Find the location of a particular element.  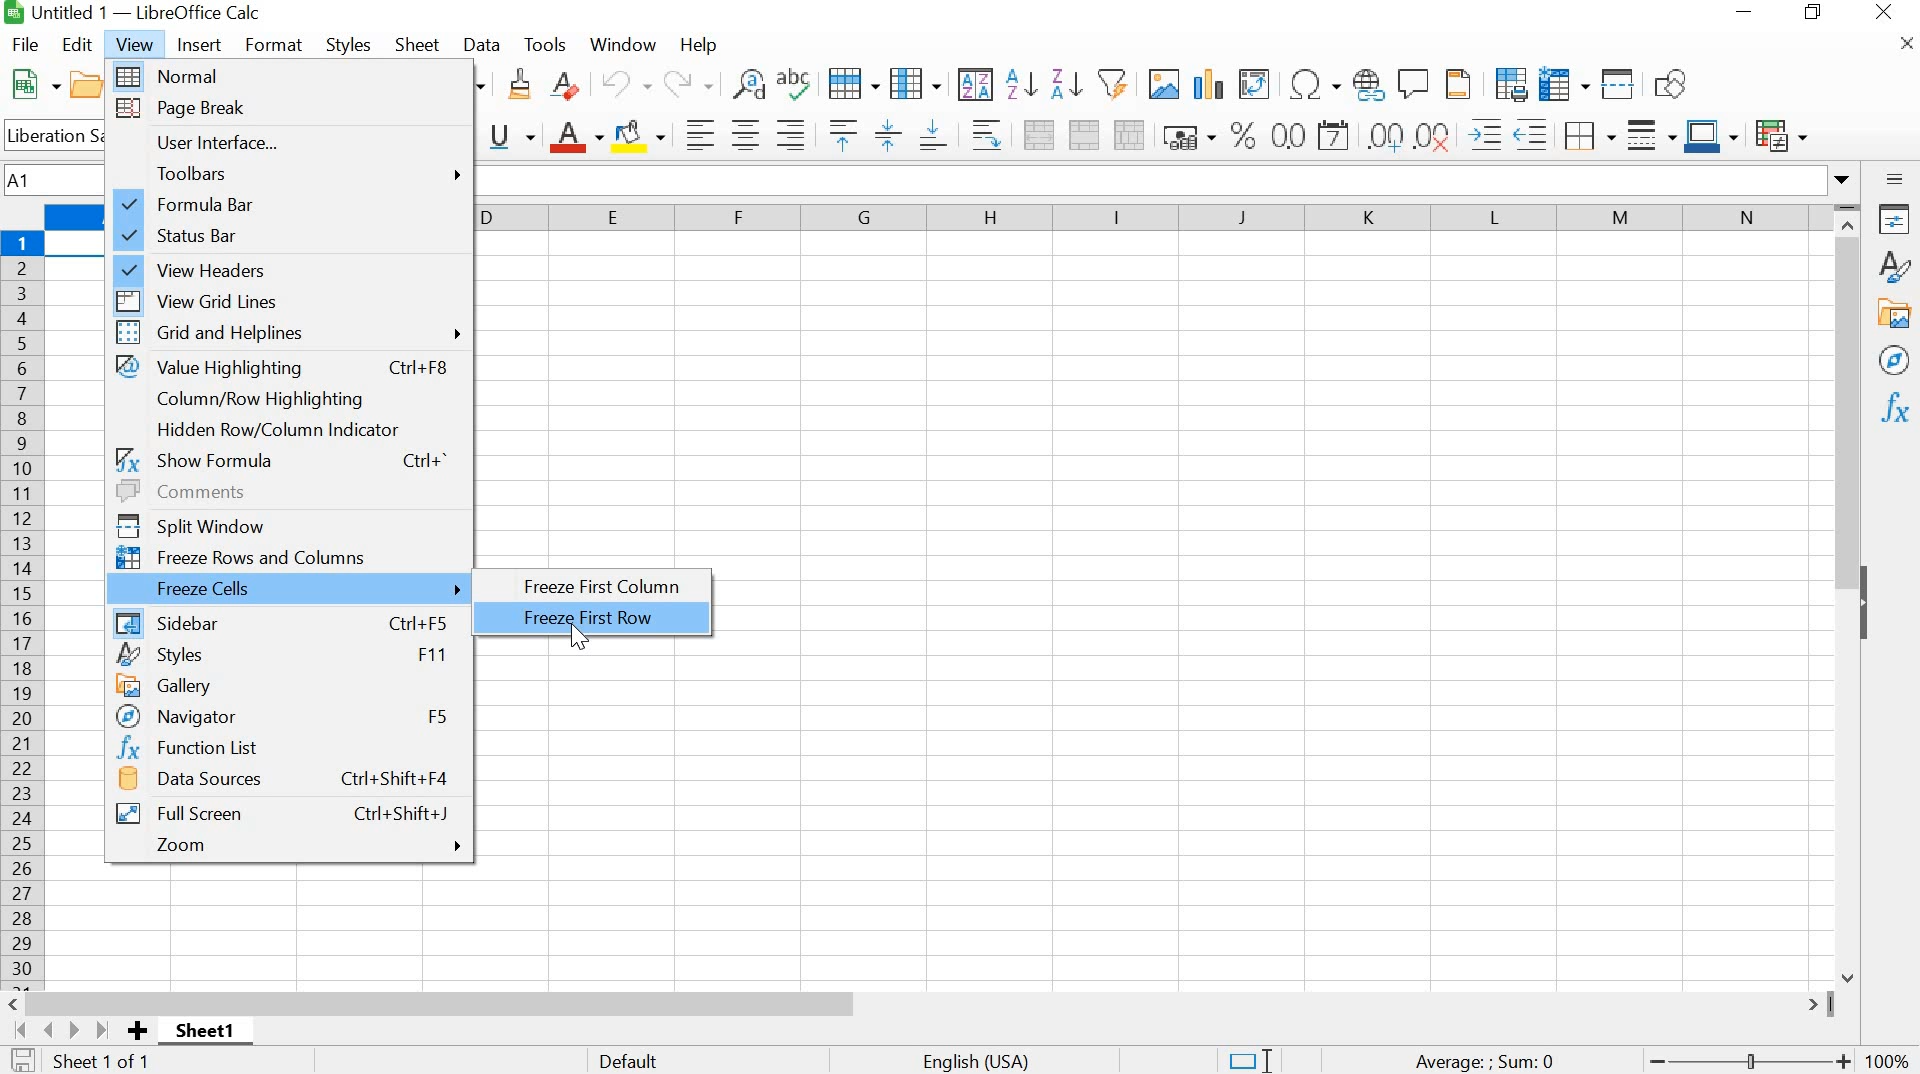

GRID AND HELPLINES is located at coordinates (291, 334).